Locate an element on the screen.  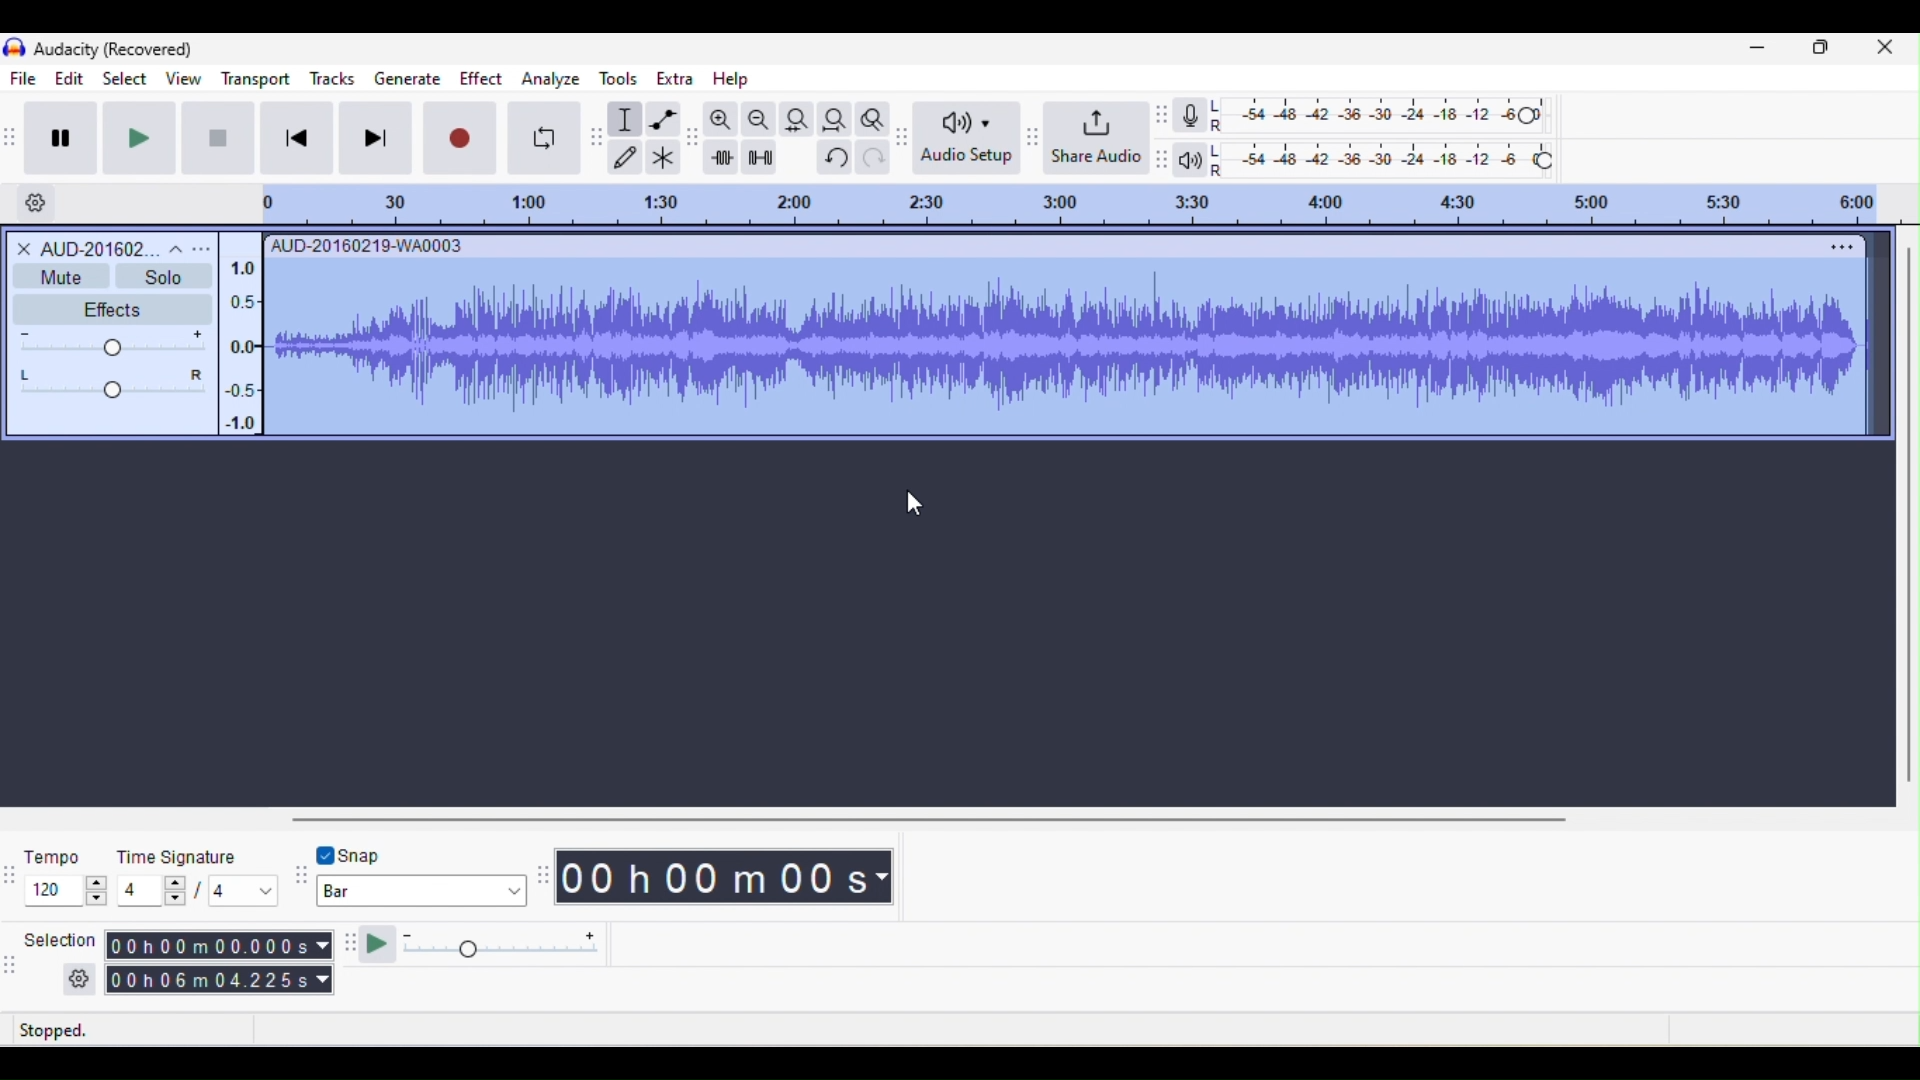
playback level is located at coordinates (1383, 157).